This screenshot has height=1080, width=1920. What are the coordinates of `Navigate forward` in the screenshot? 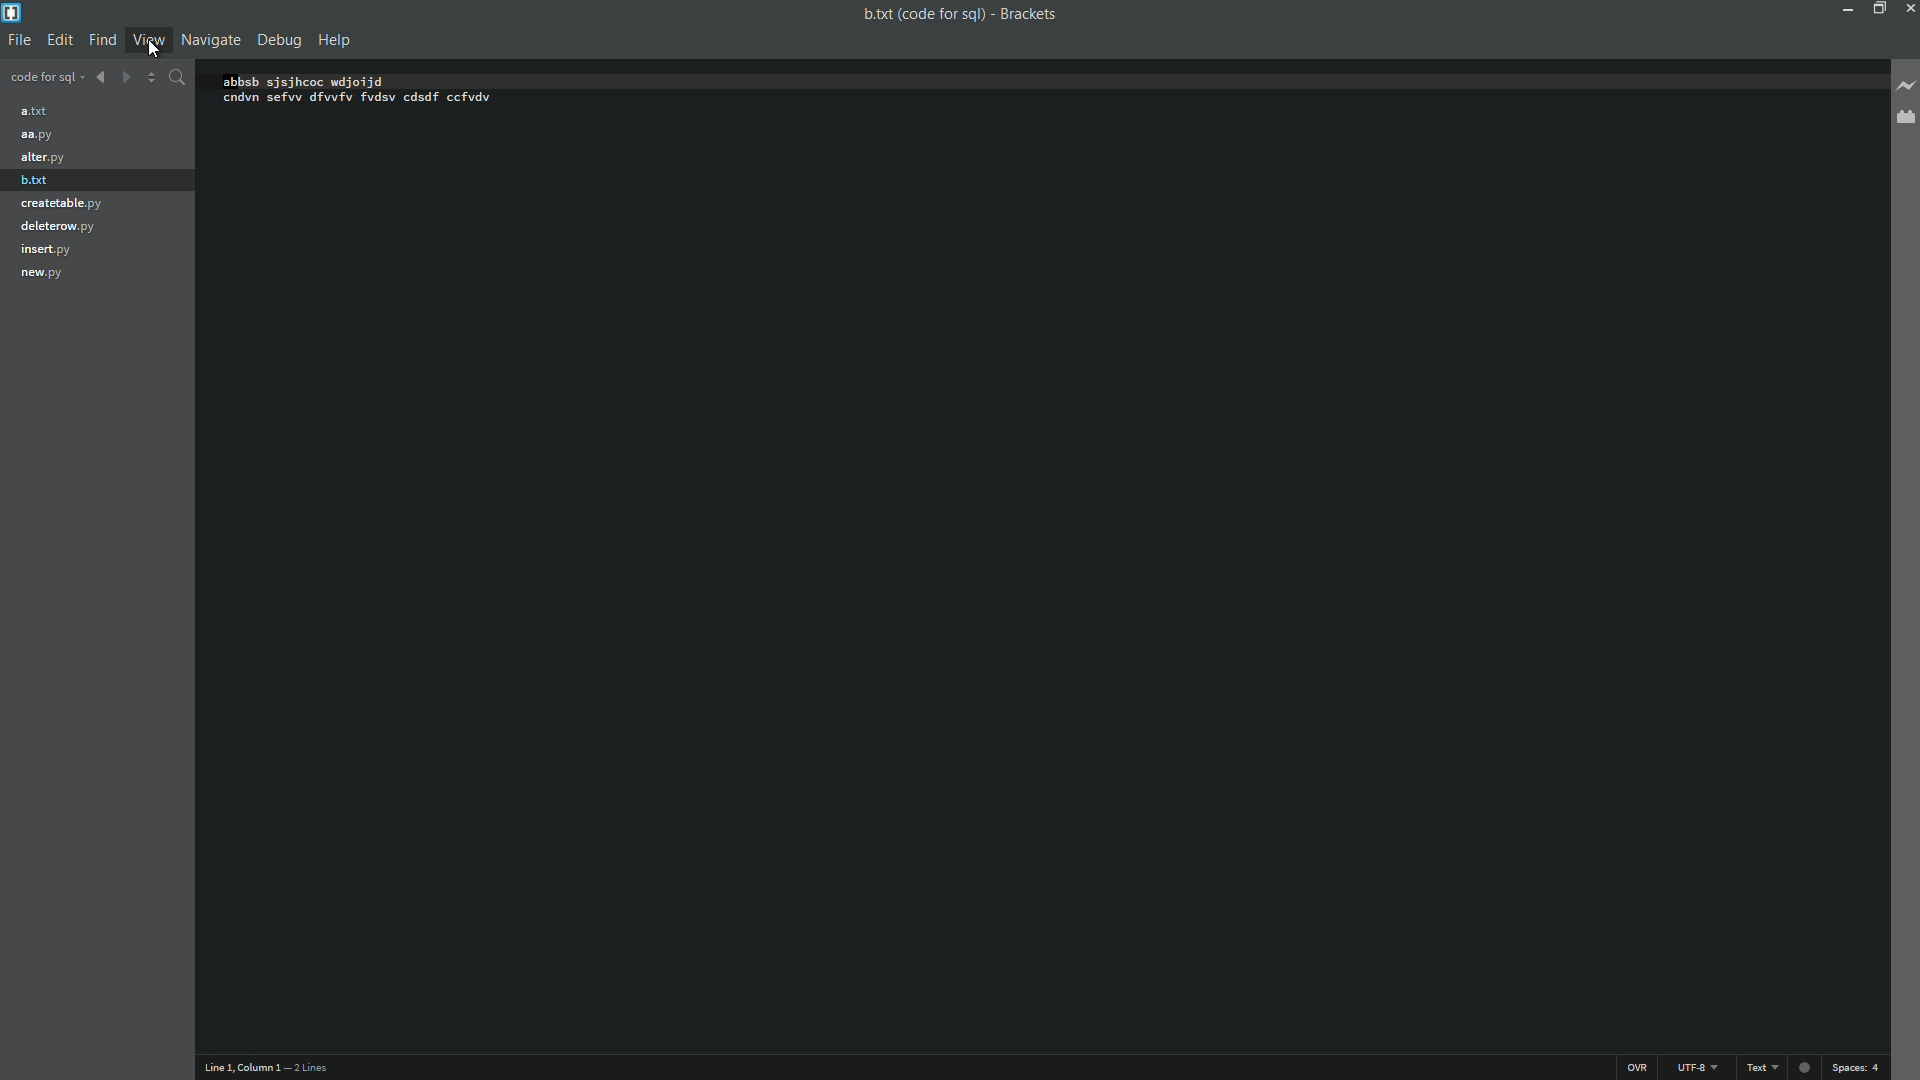 It's located at (130, 77).